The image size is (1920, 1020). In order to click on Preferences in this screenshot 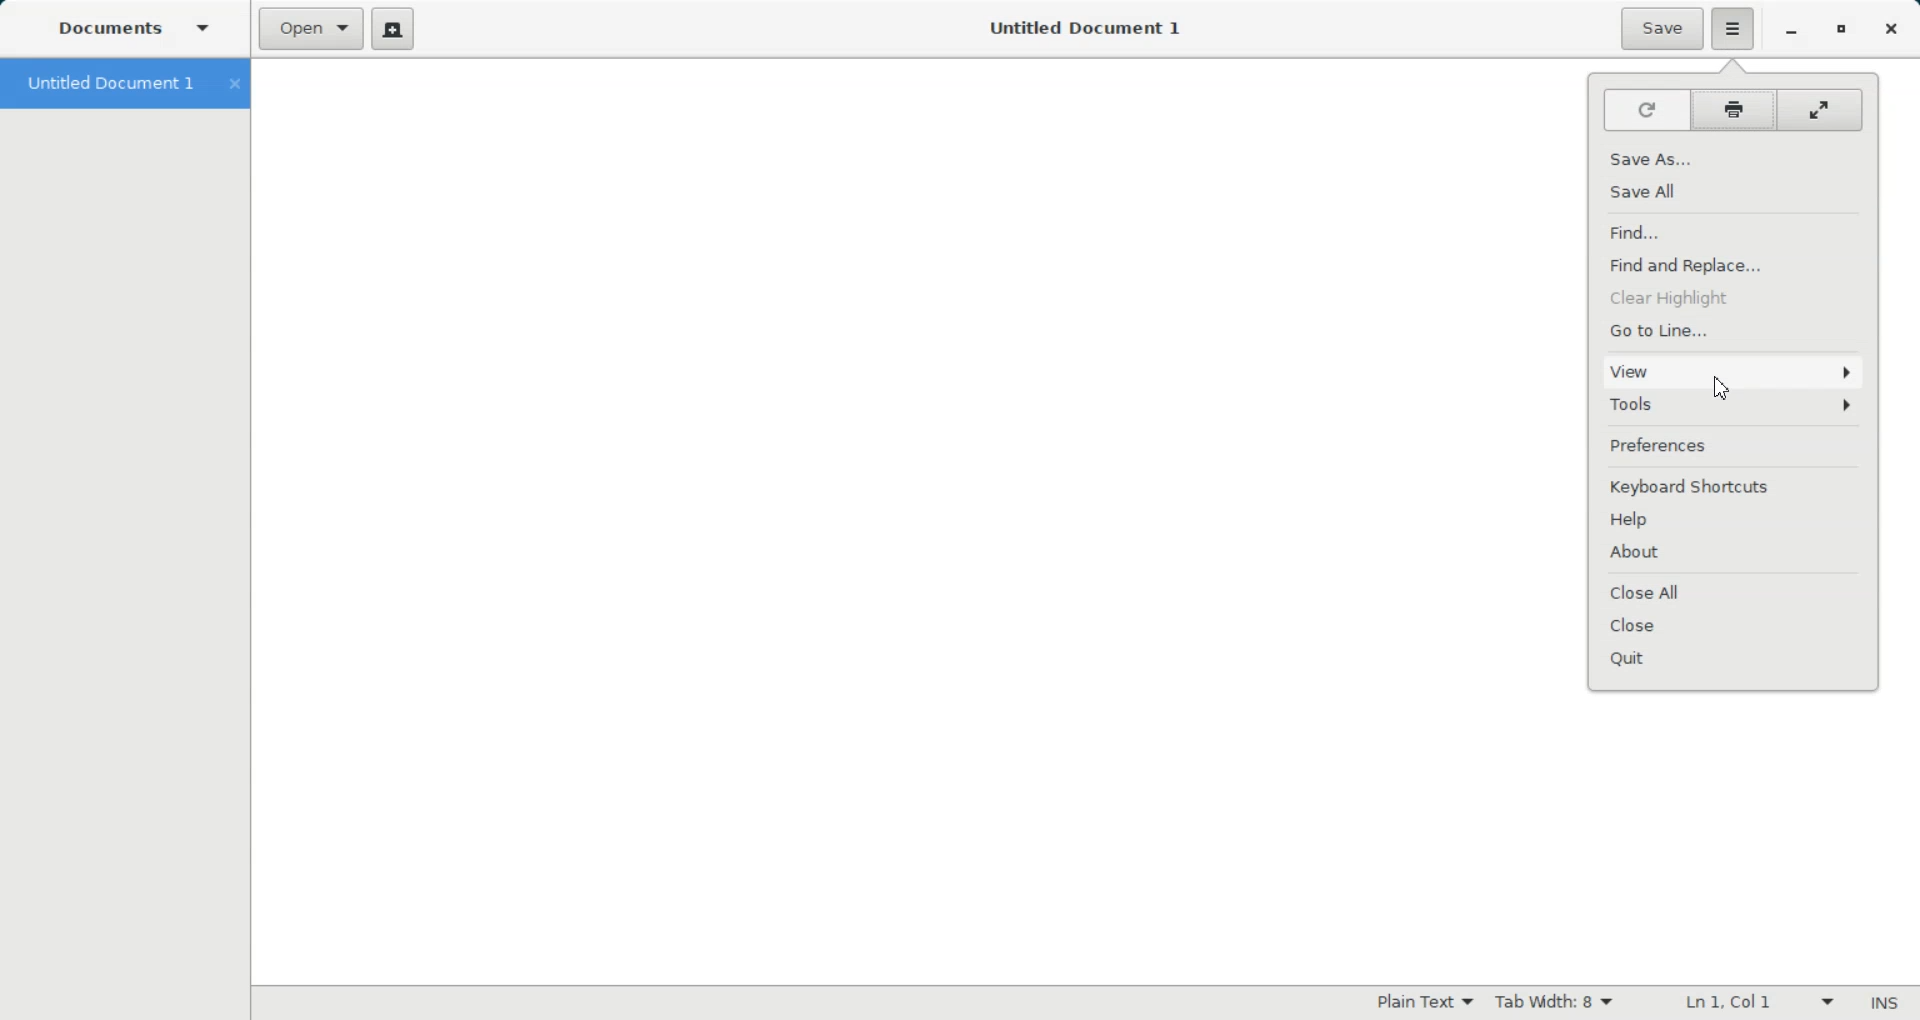, I will do `click(1731, 444)`.